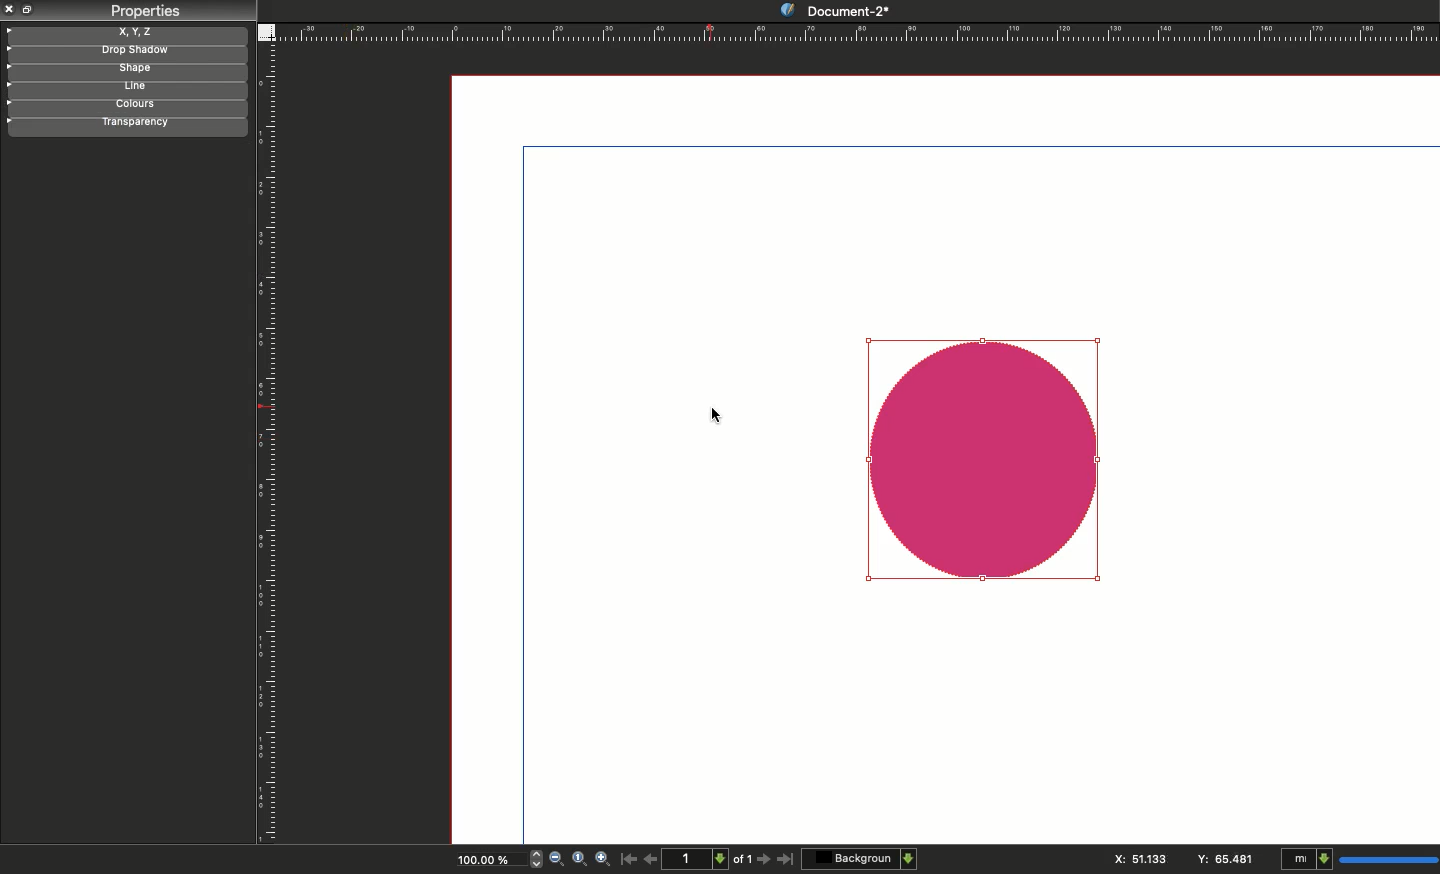  Describe the element at coordinates (270, 445) in the screenshot. I see `Ruler` at that location.